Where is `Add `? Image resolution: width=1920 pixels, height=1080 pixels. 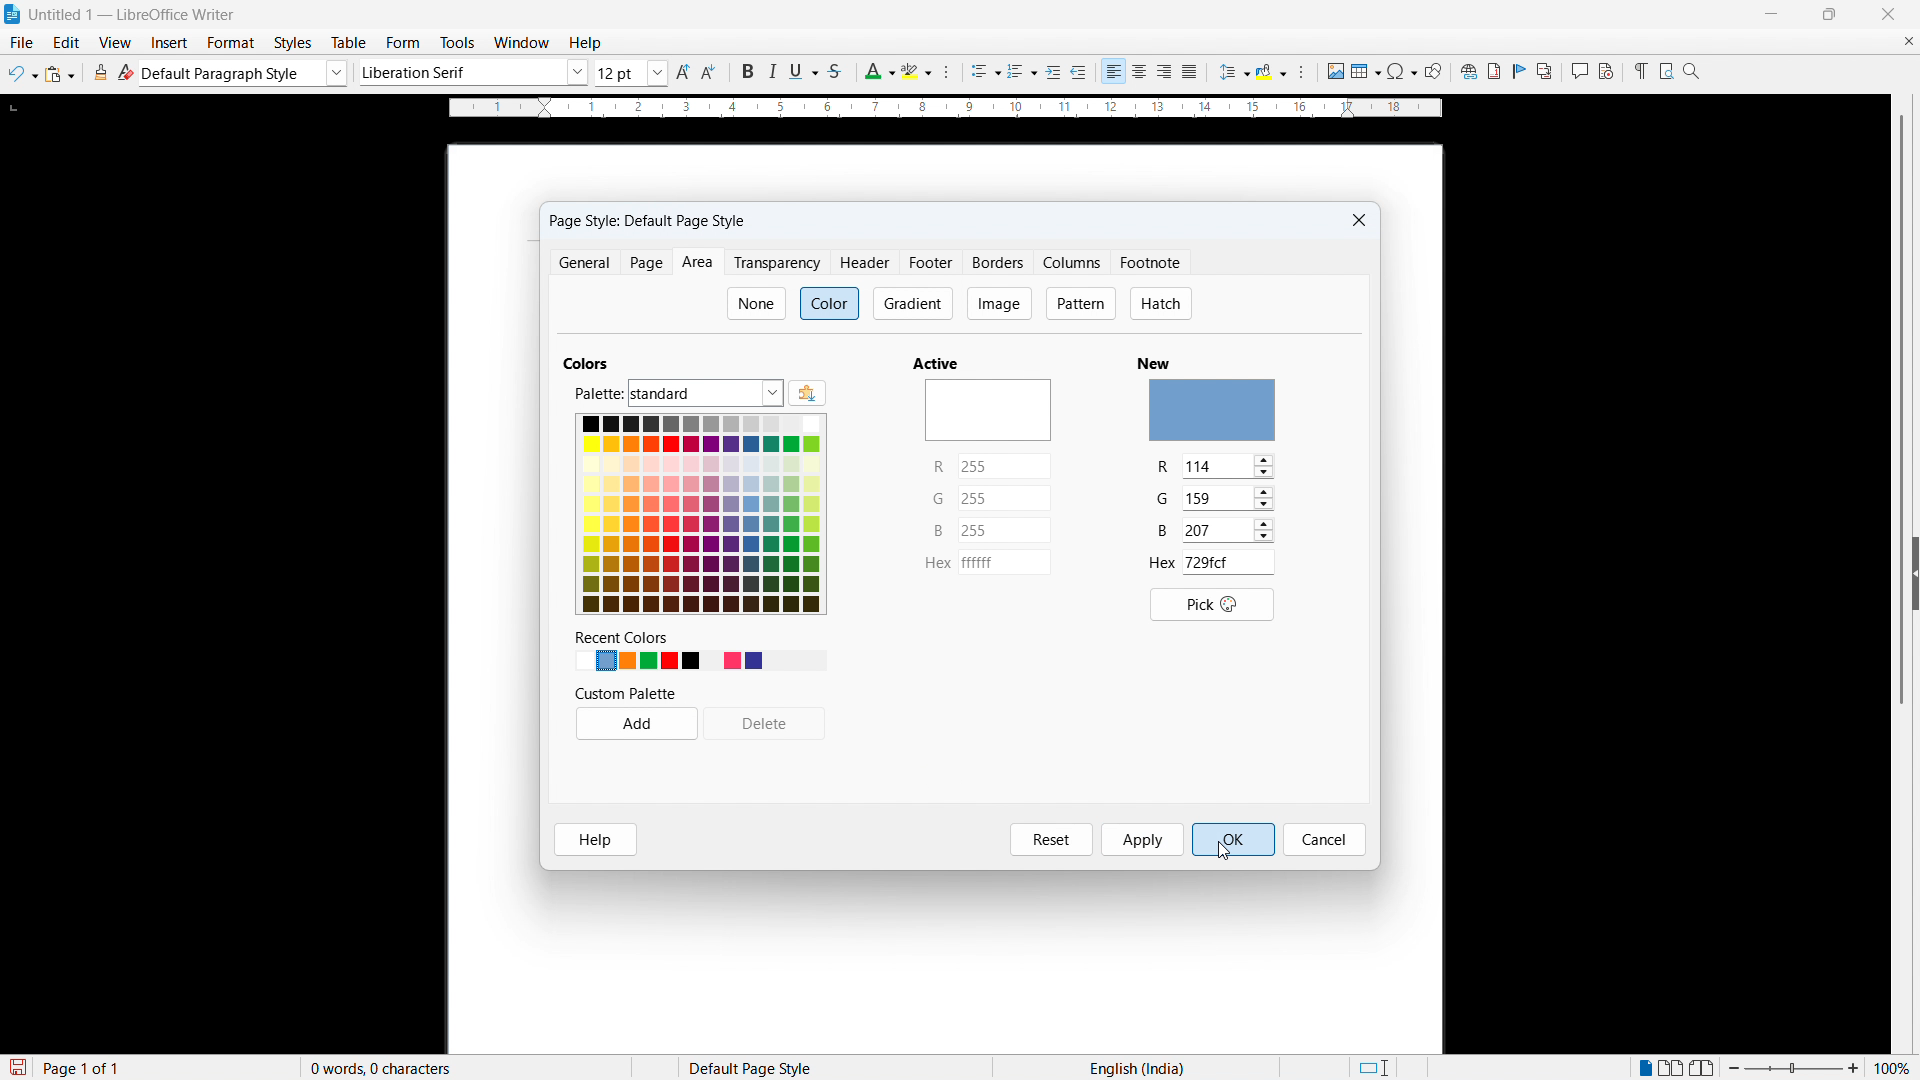
Add  is located at coordinates (637, 723).